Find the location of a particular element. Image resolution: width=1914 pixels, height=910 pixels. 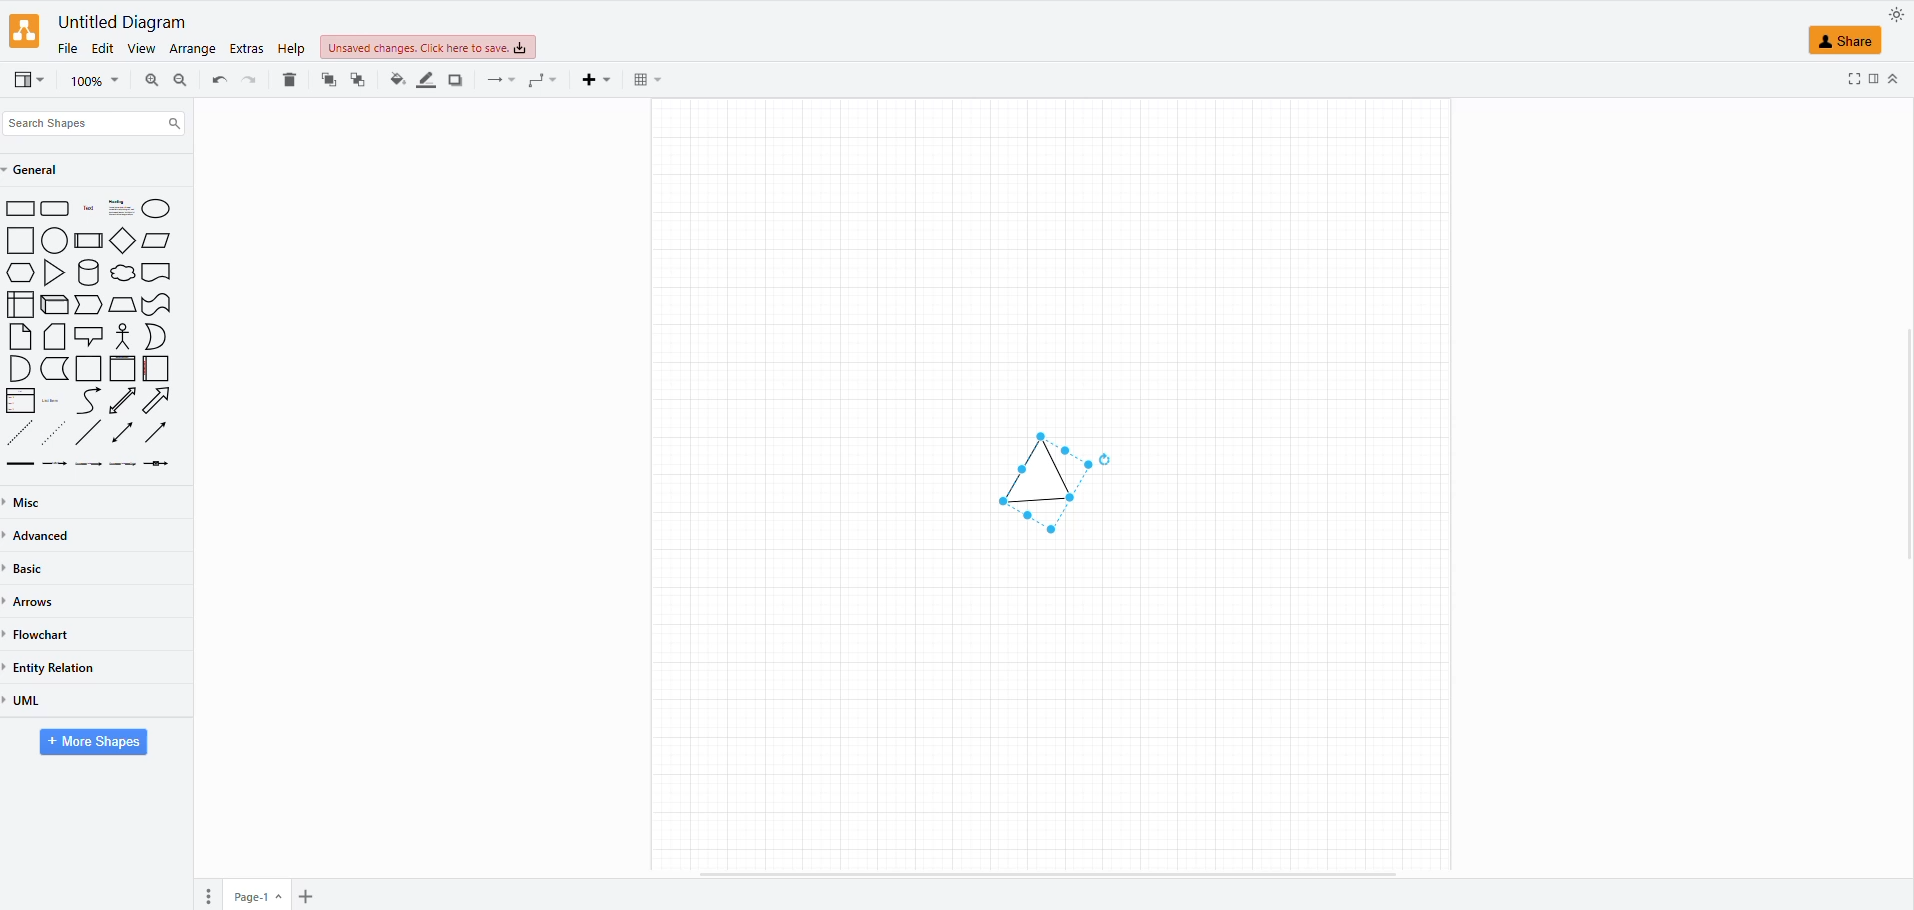

basic is located at coordinates (33, 572).